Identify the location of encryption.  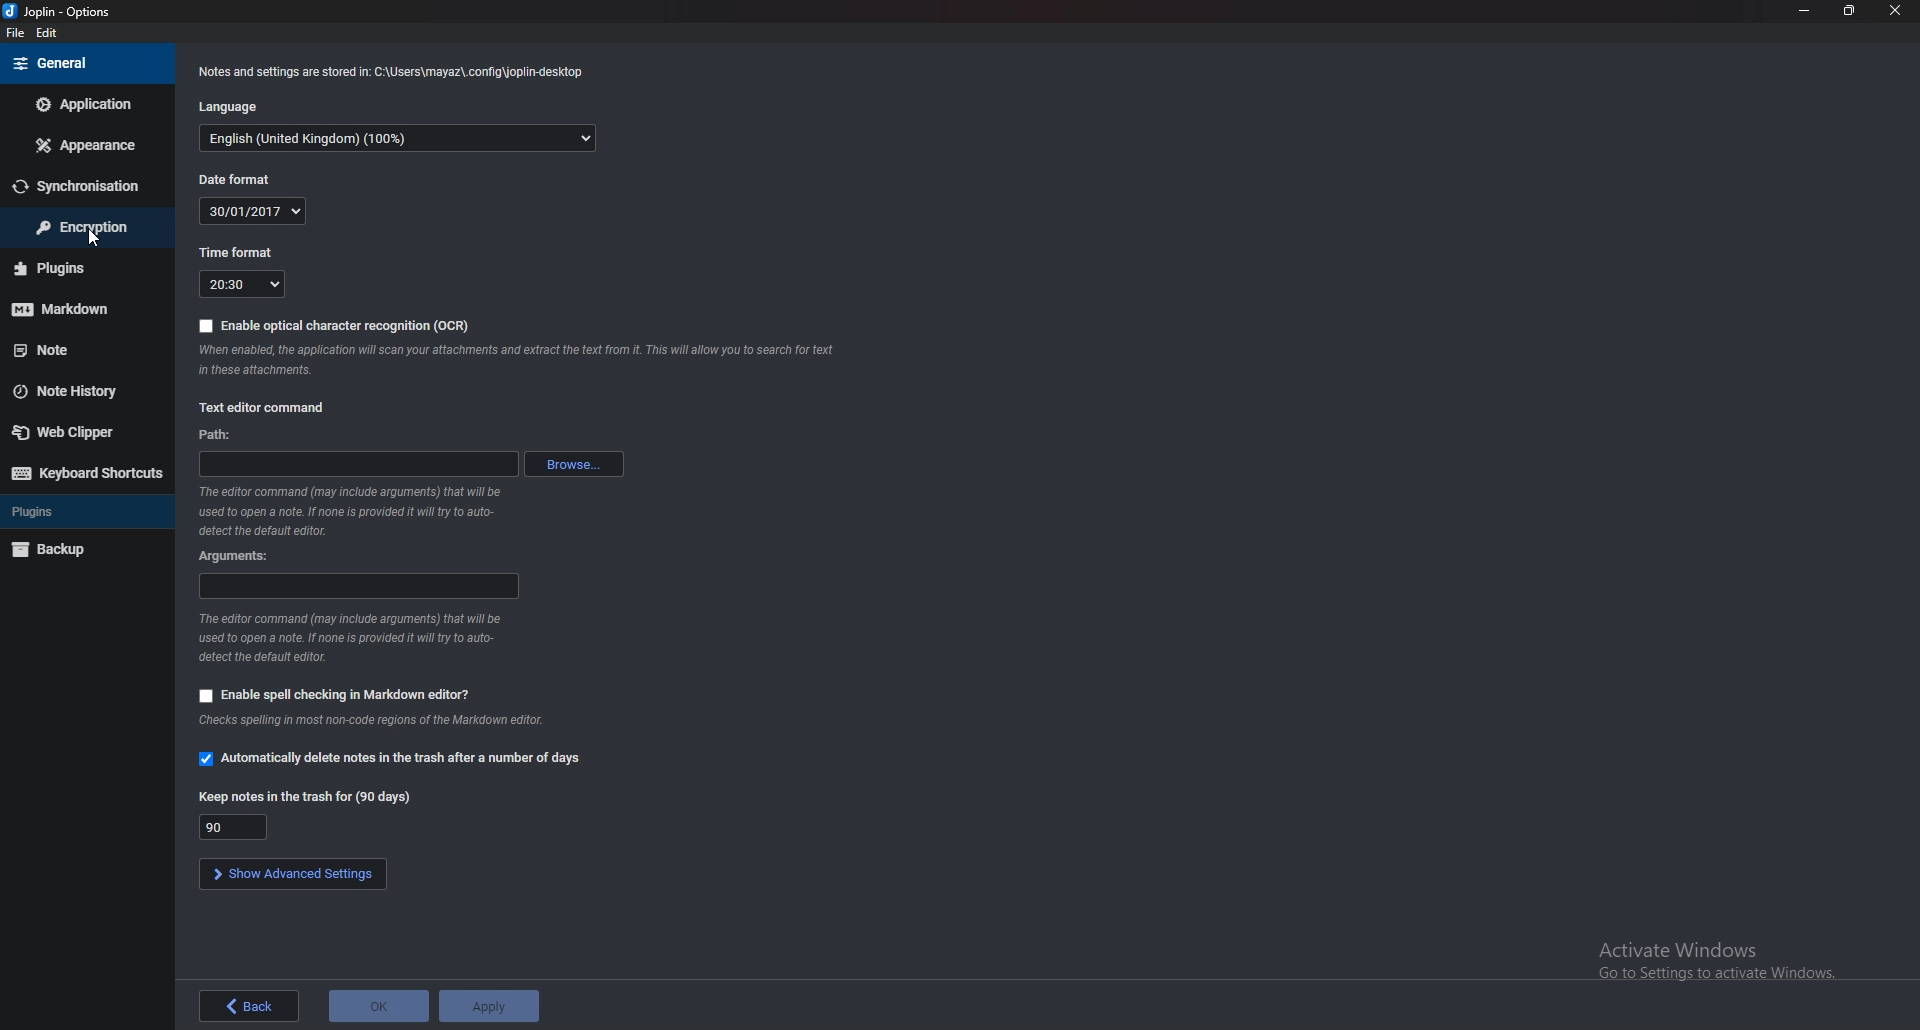
(84, 225).